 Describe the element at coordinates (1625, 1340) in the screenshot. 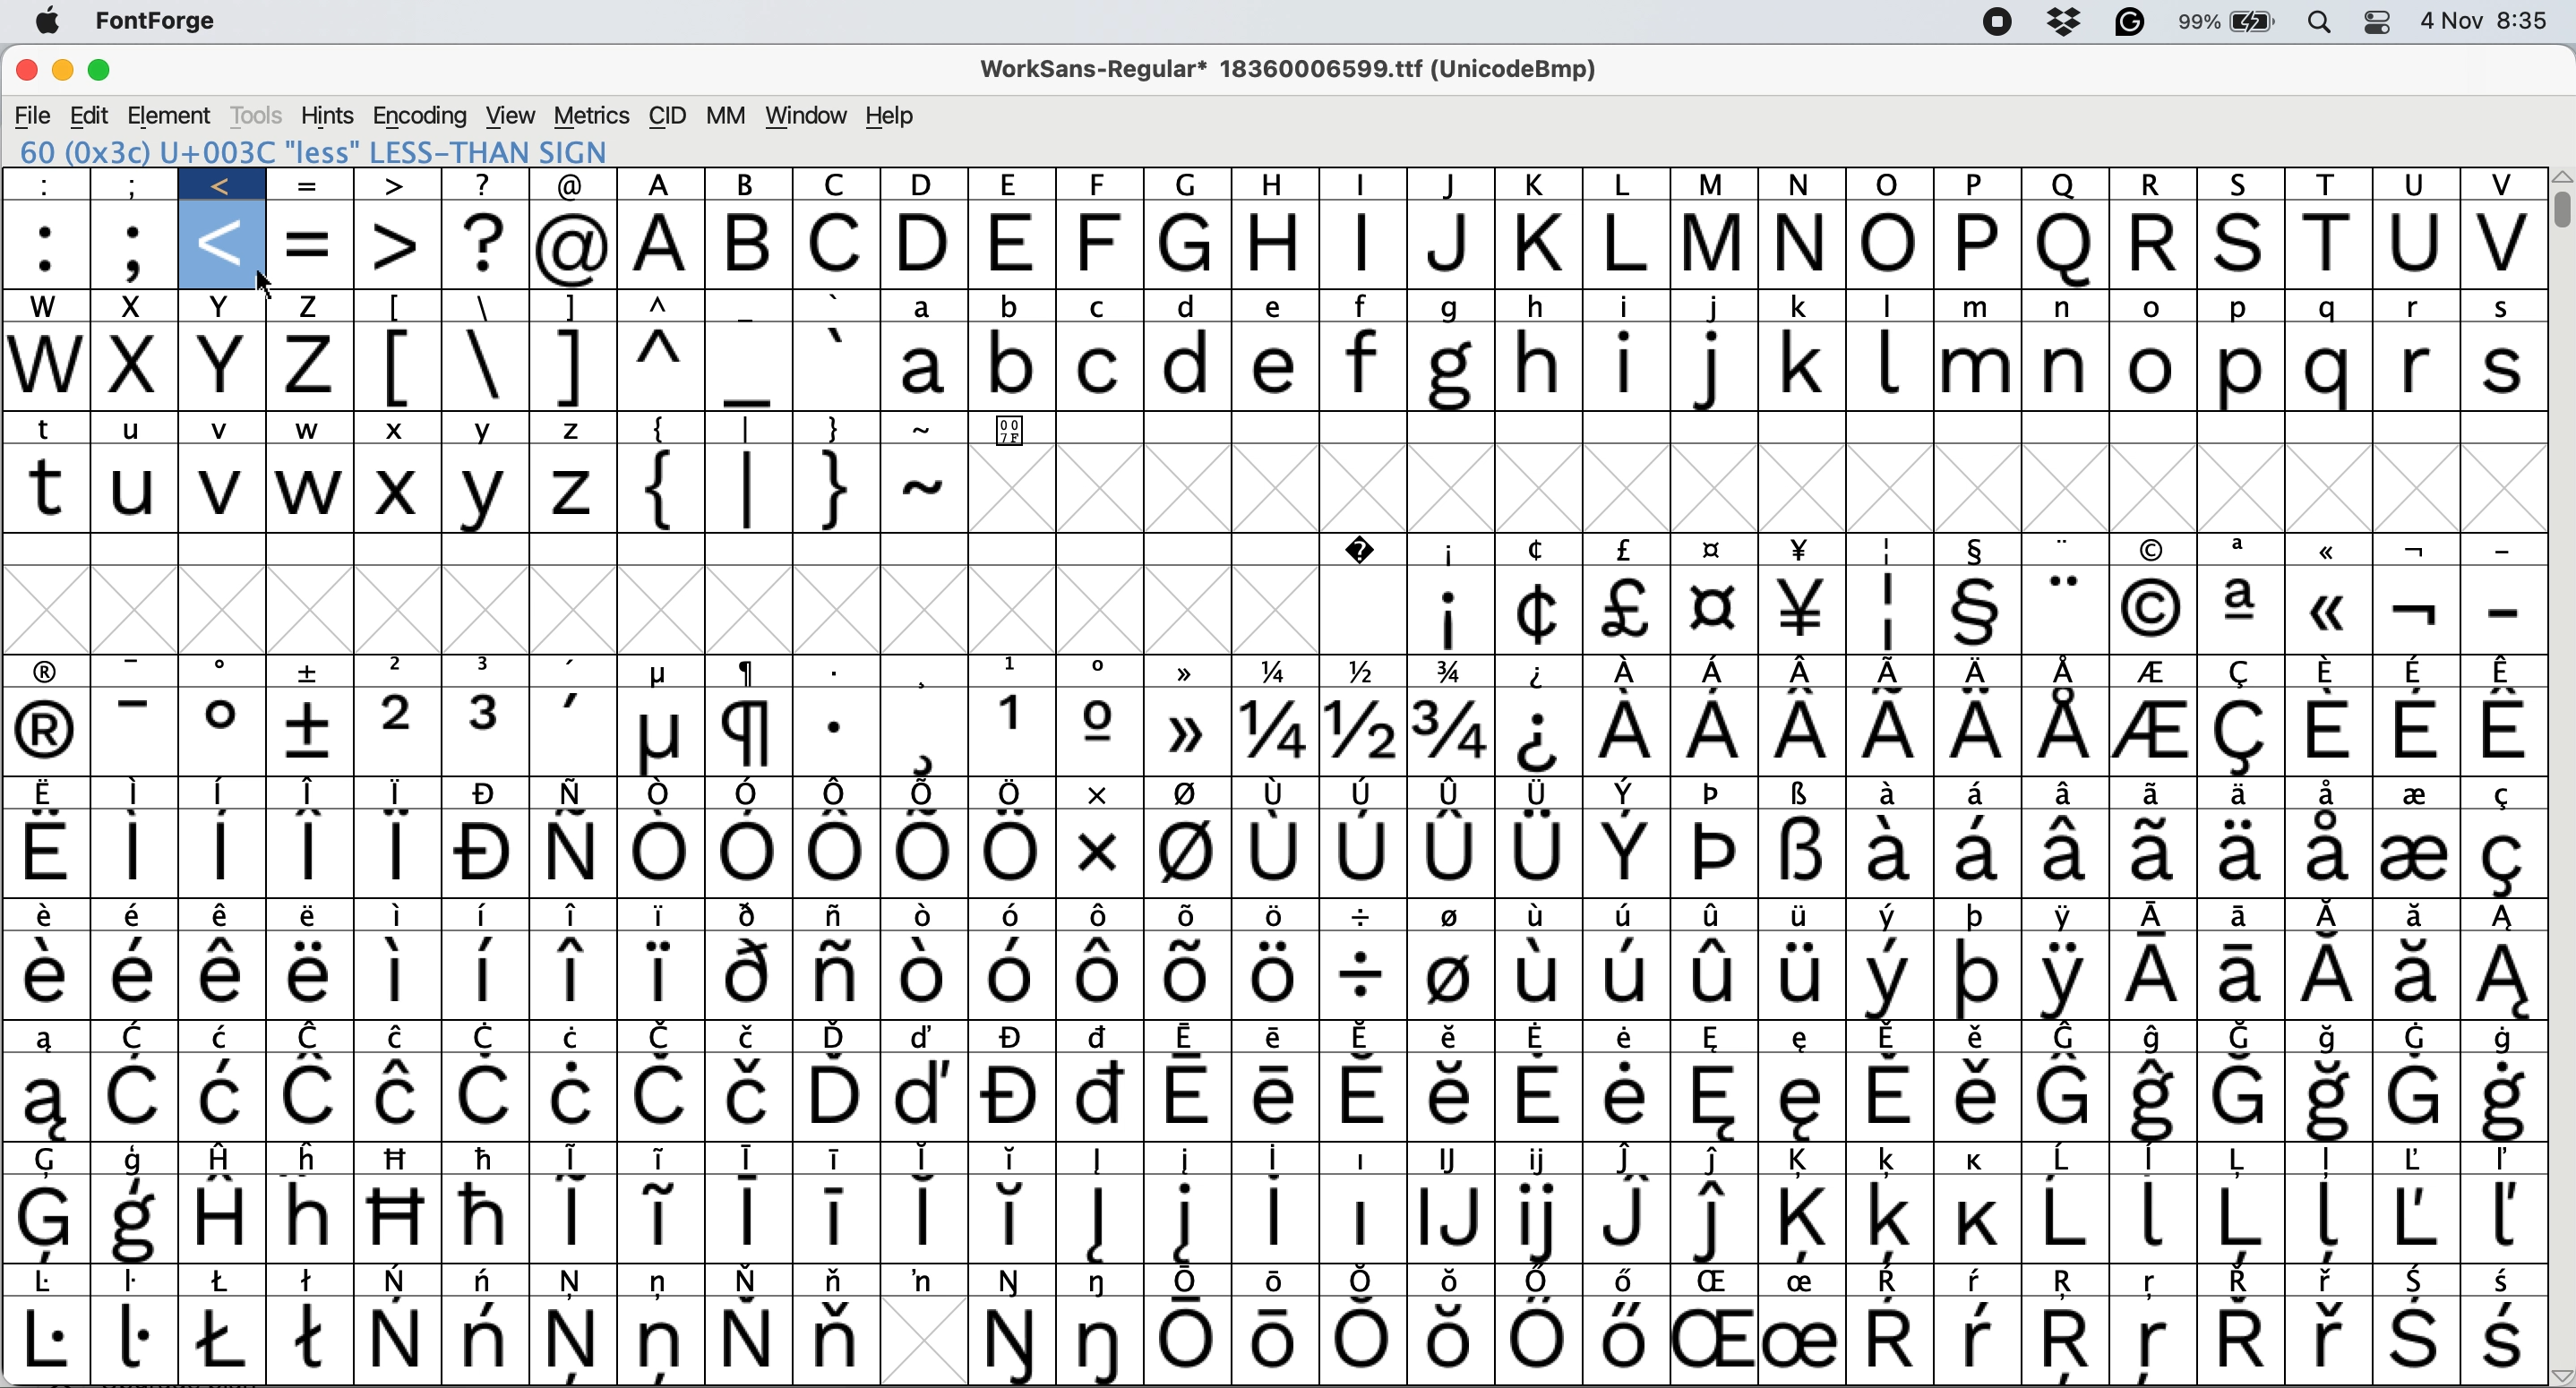

I see `Symbol` at that location.